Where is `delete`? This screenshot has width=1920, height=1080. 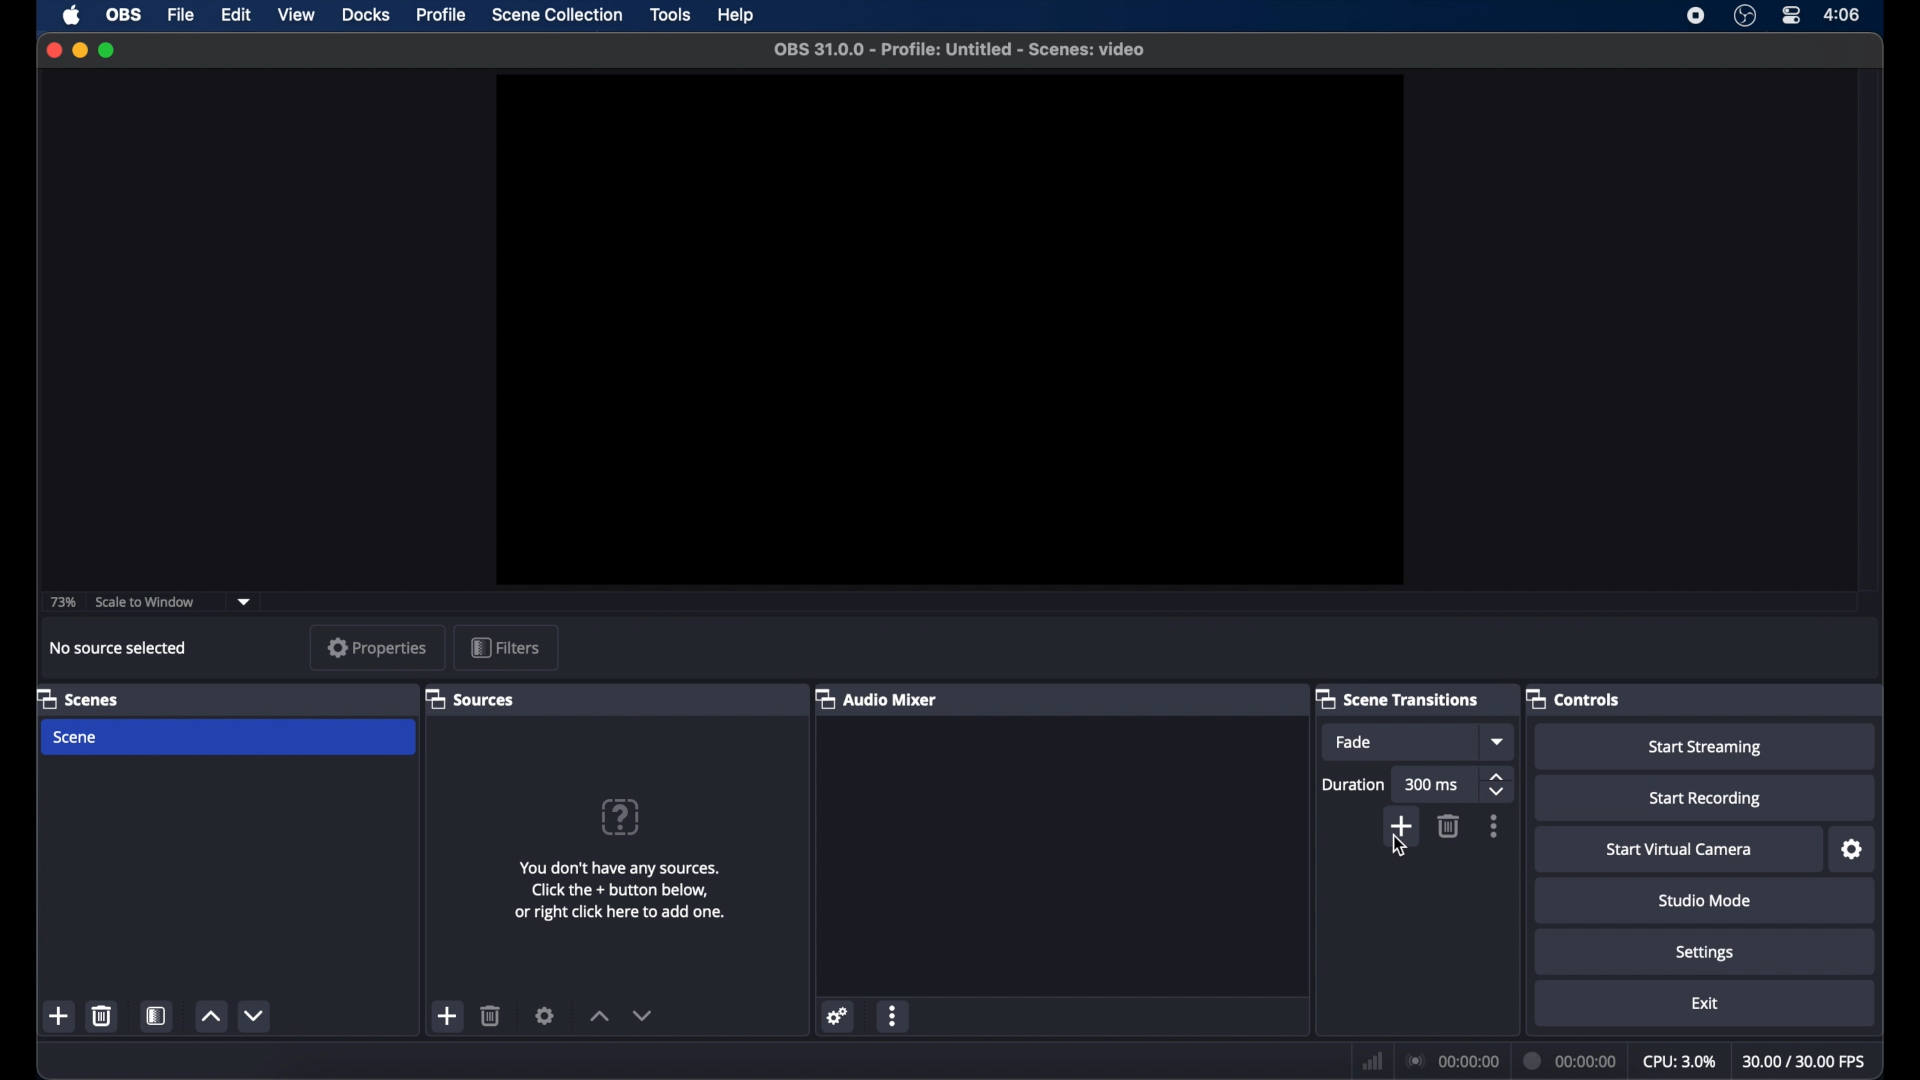
delete is located at coordinates (1450, 826).